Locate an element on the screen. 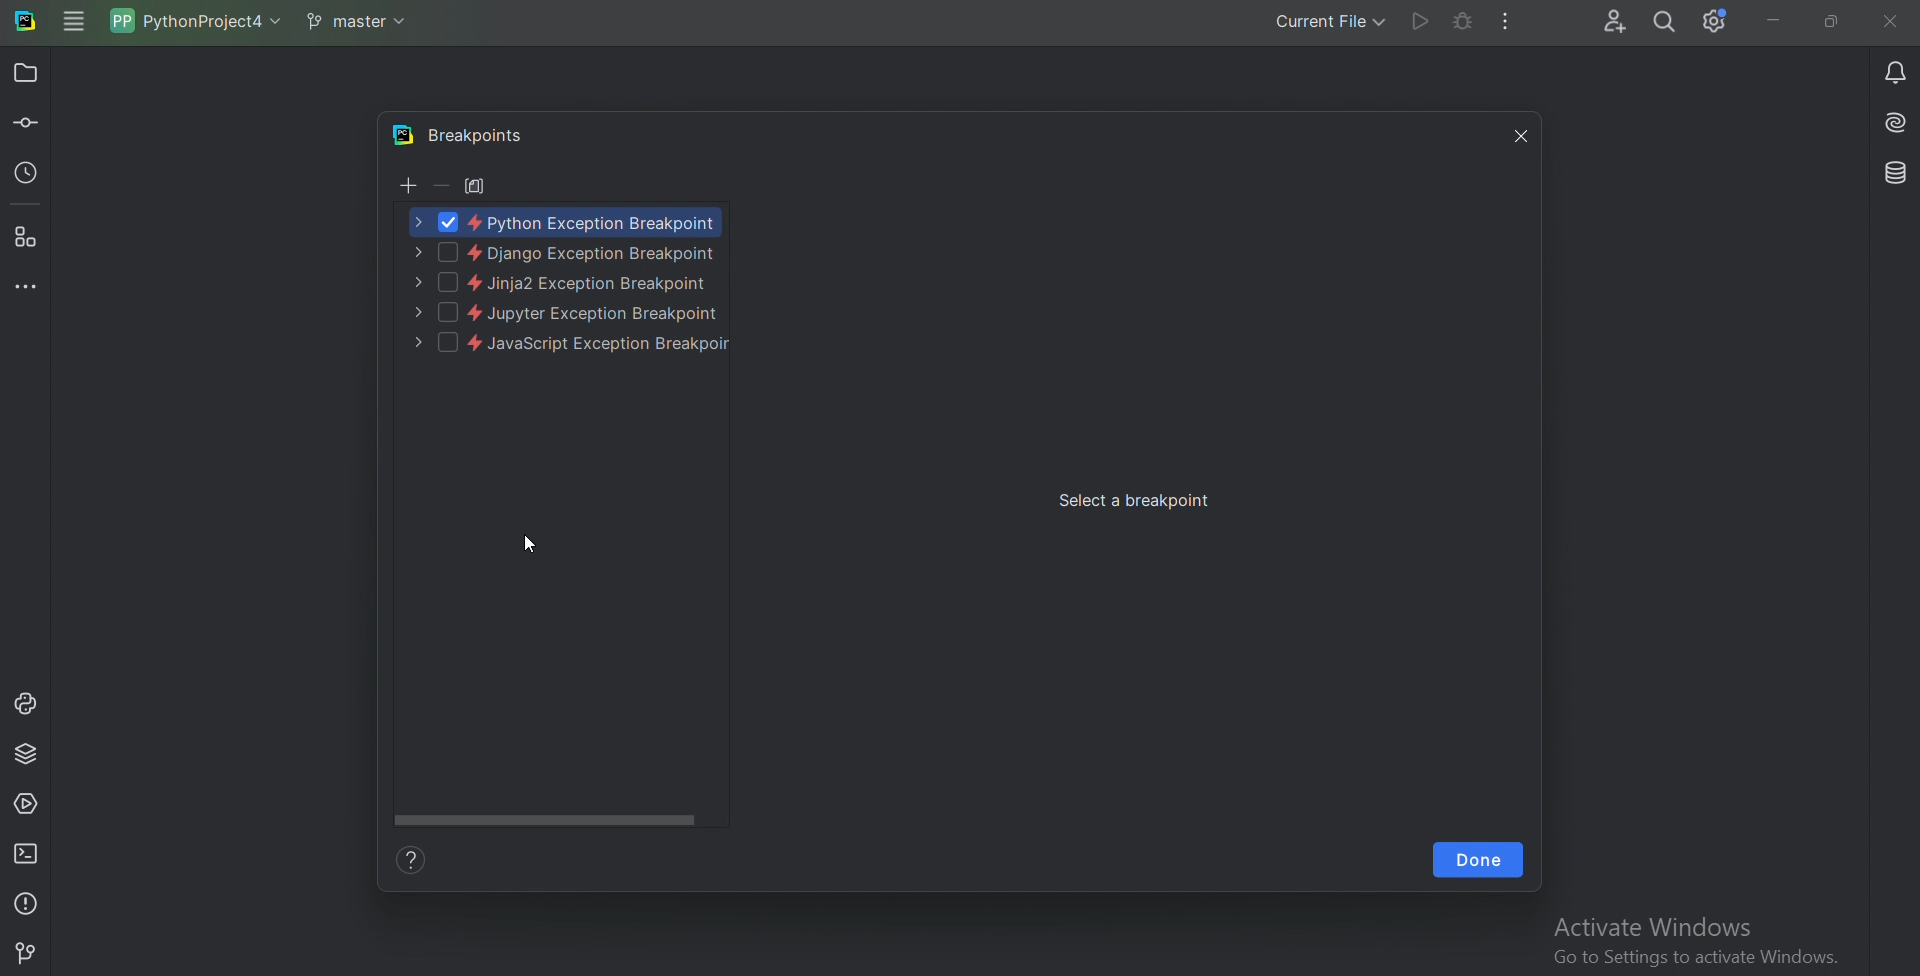 This screenshot has height=976, width=1920. Notification is located at coordinates (1892, 71).